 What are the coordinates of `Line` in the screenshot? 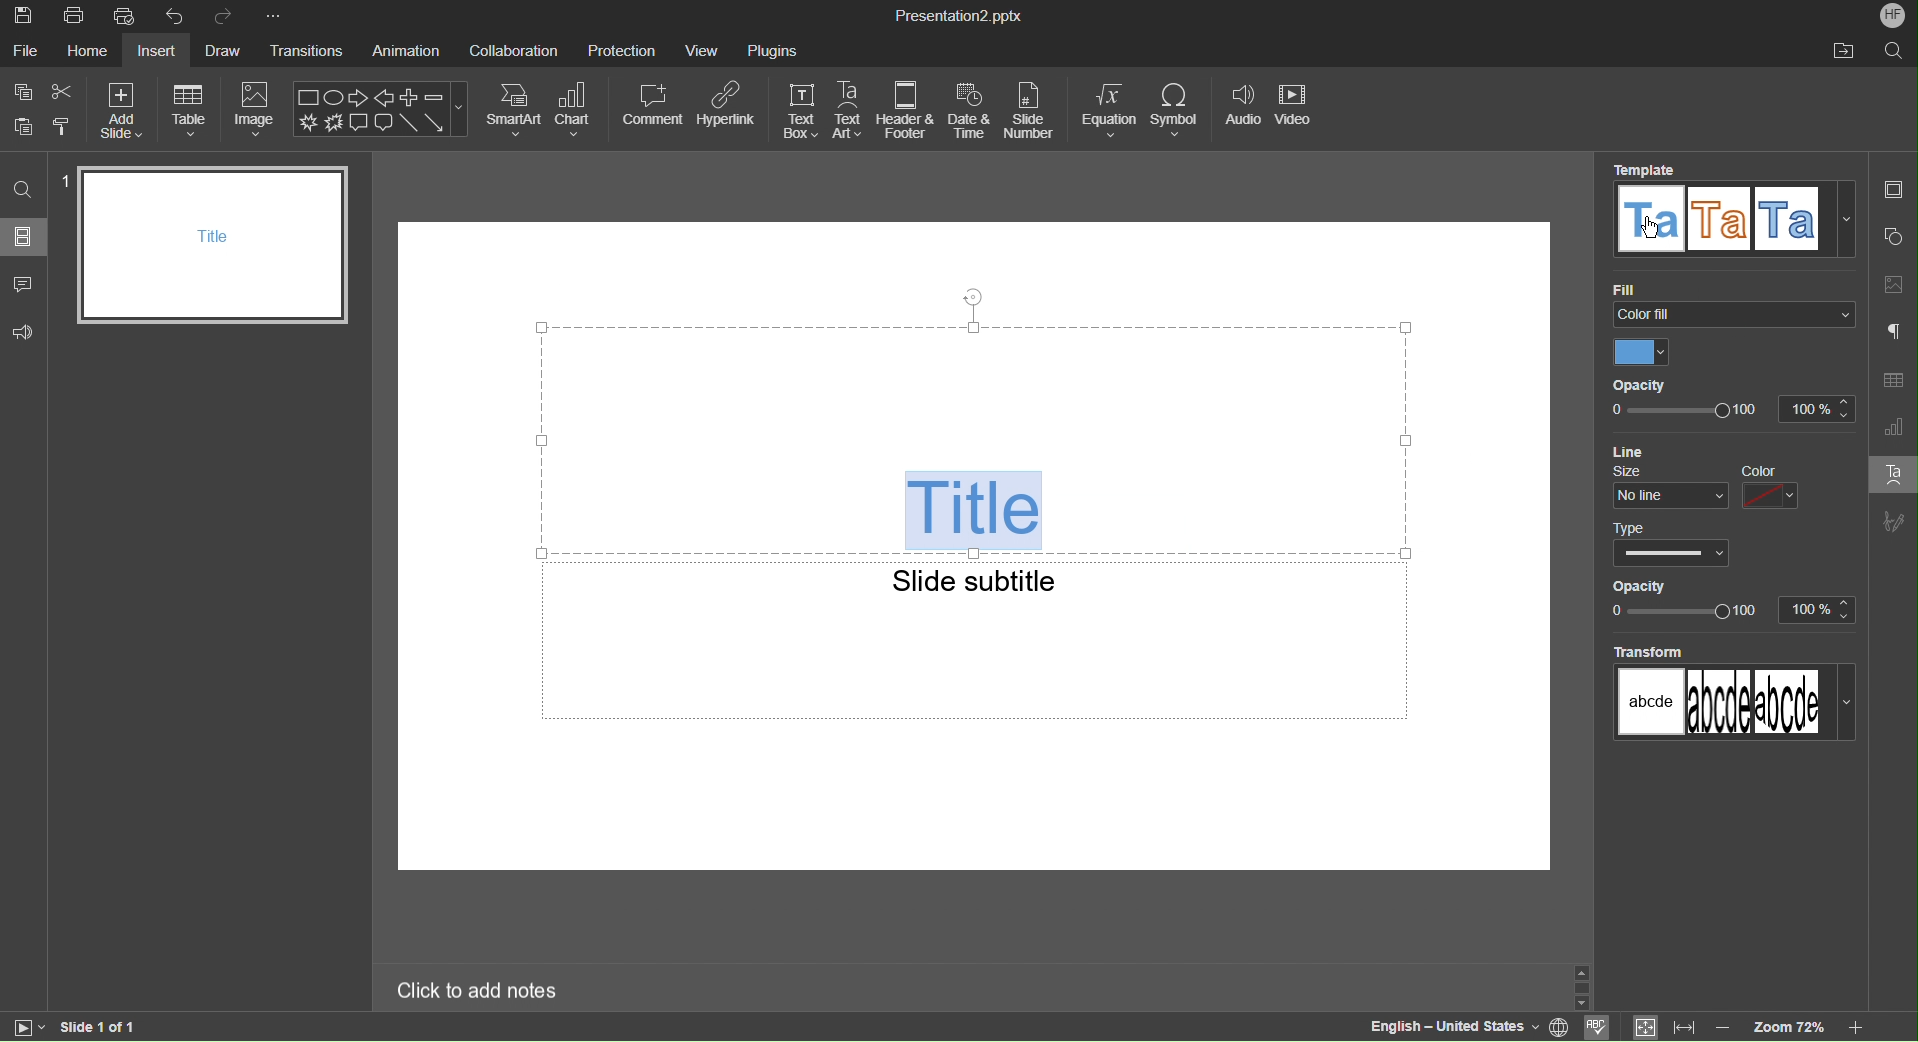 It's located at (1650, 448).